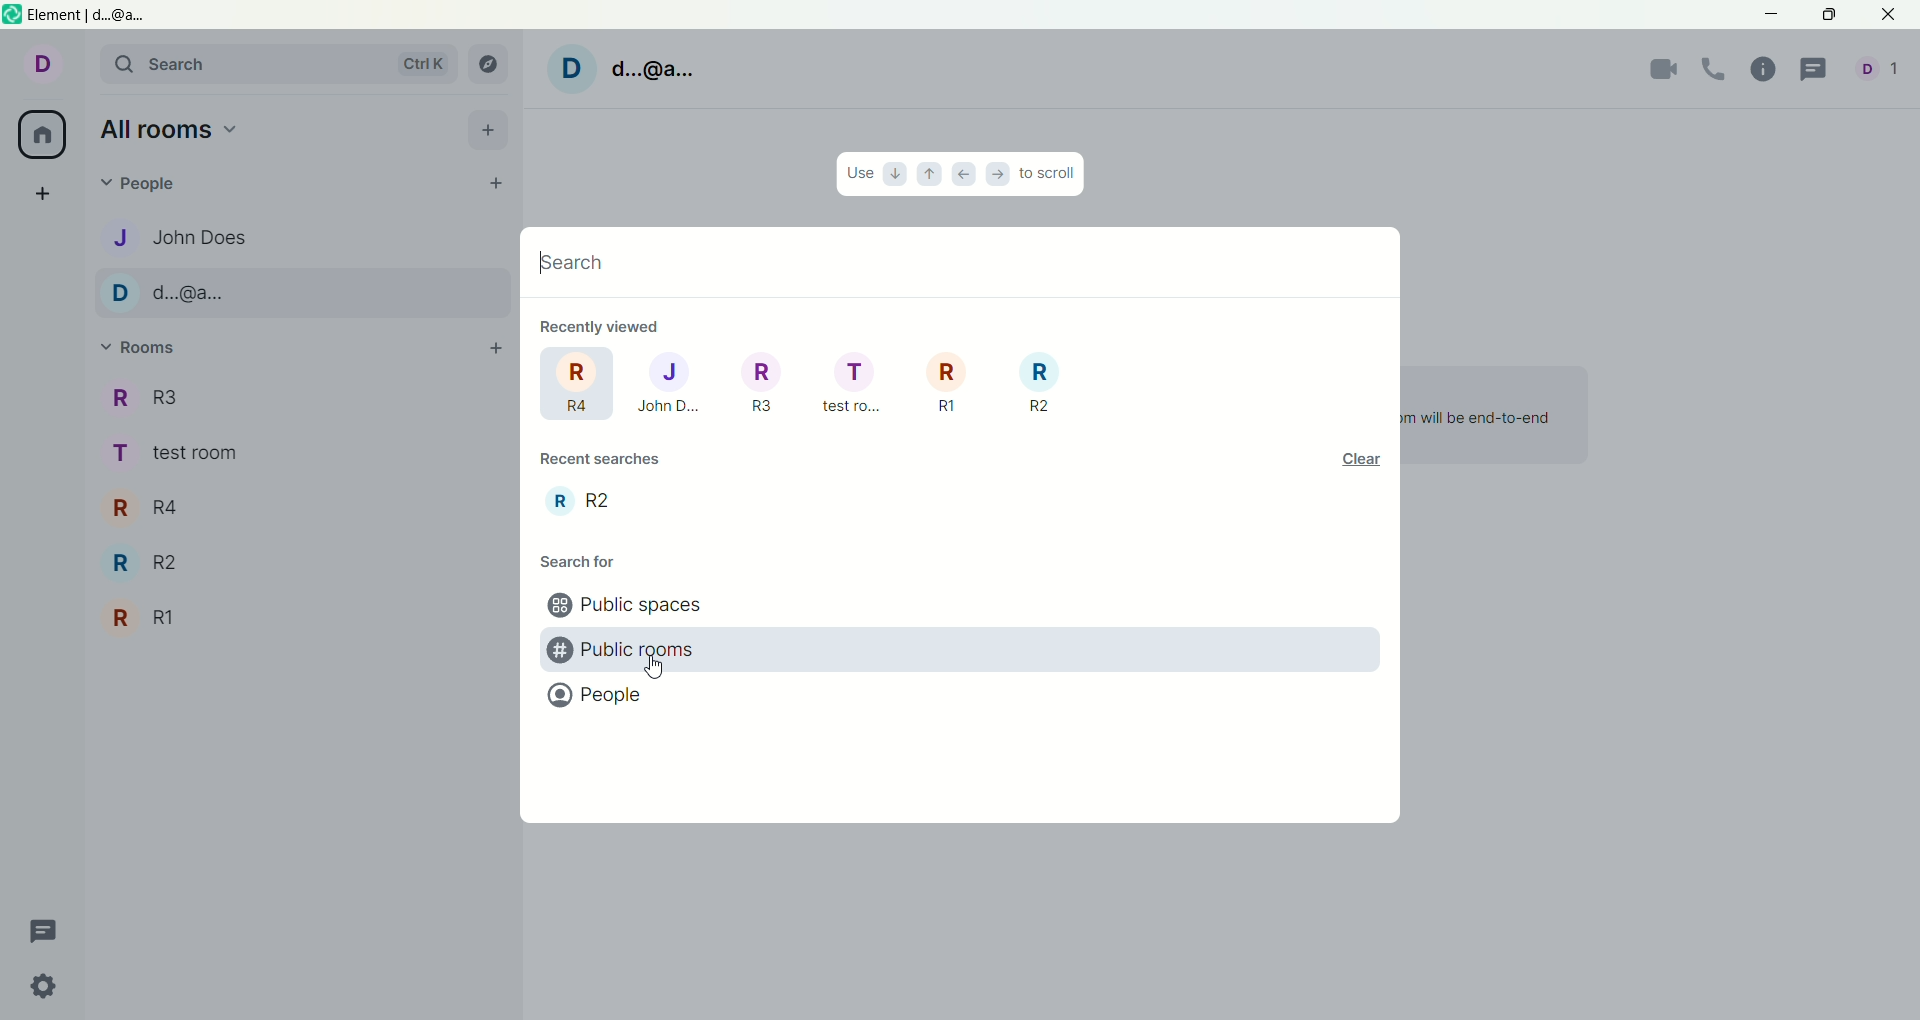  Describe the element at coordinates (857, 173) in the screenshot. I see `use` at that location.